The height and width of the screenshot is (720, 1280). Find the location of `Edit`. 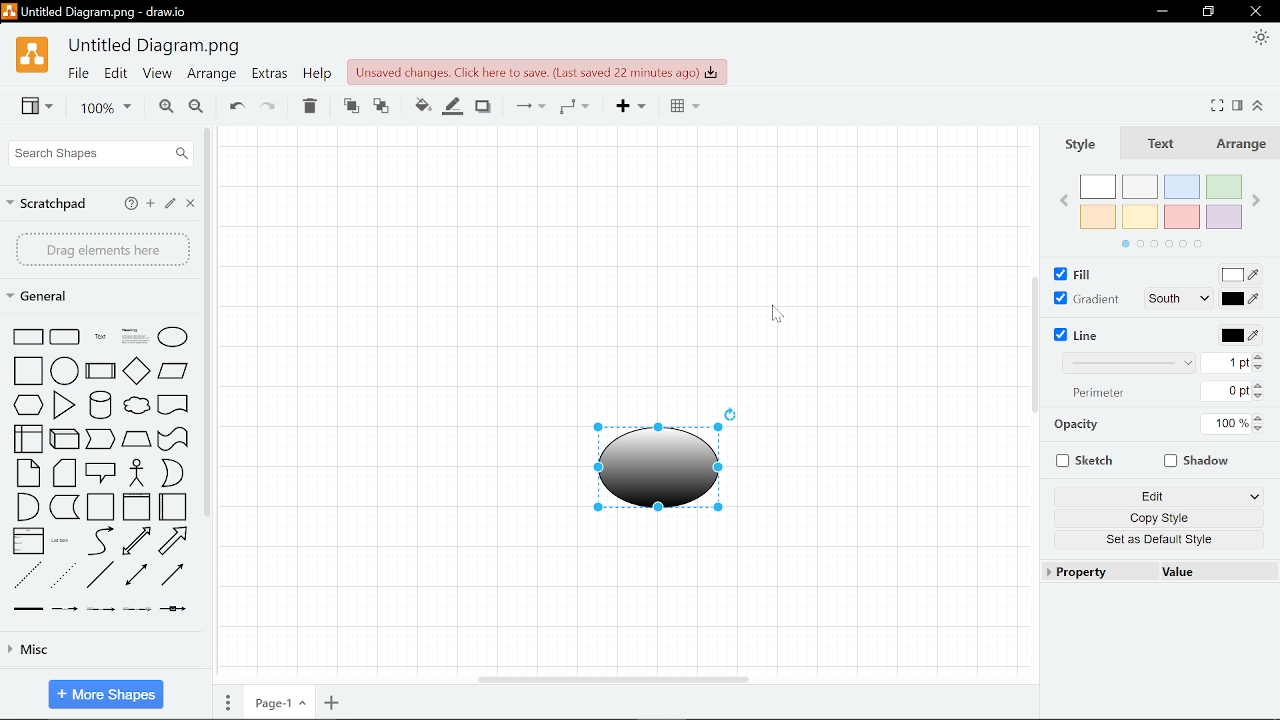

Edit is located at coordinates (117, 73).